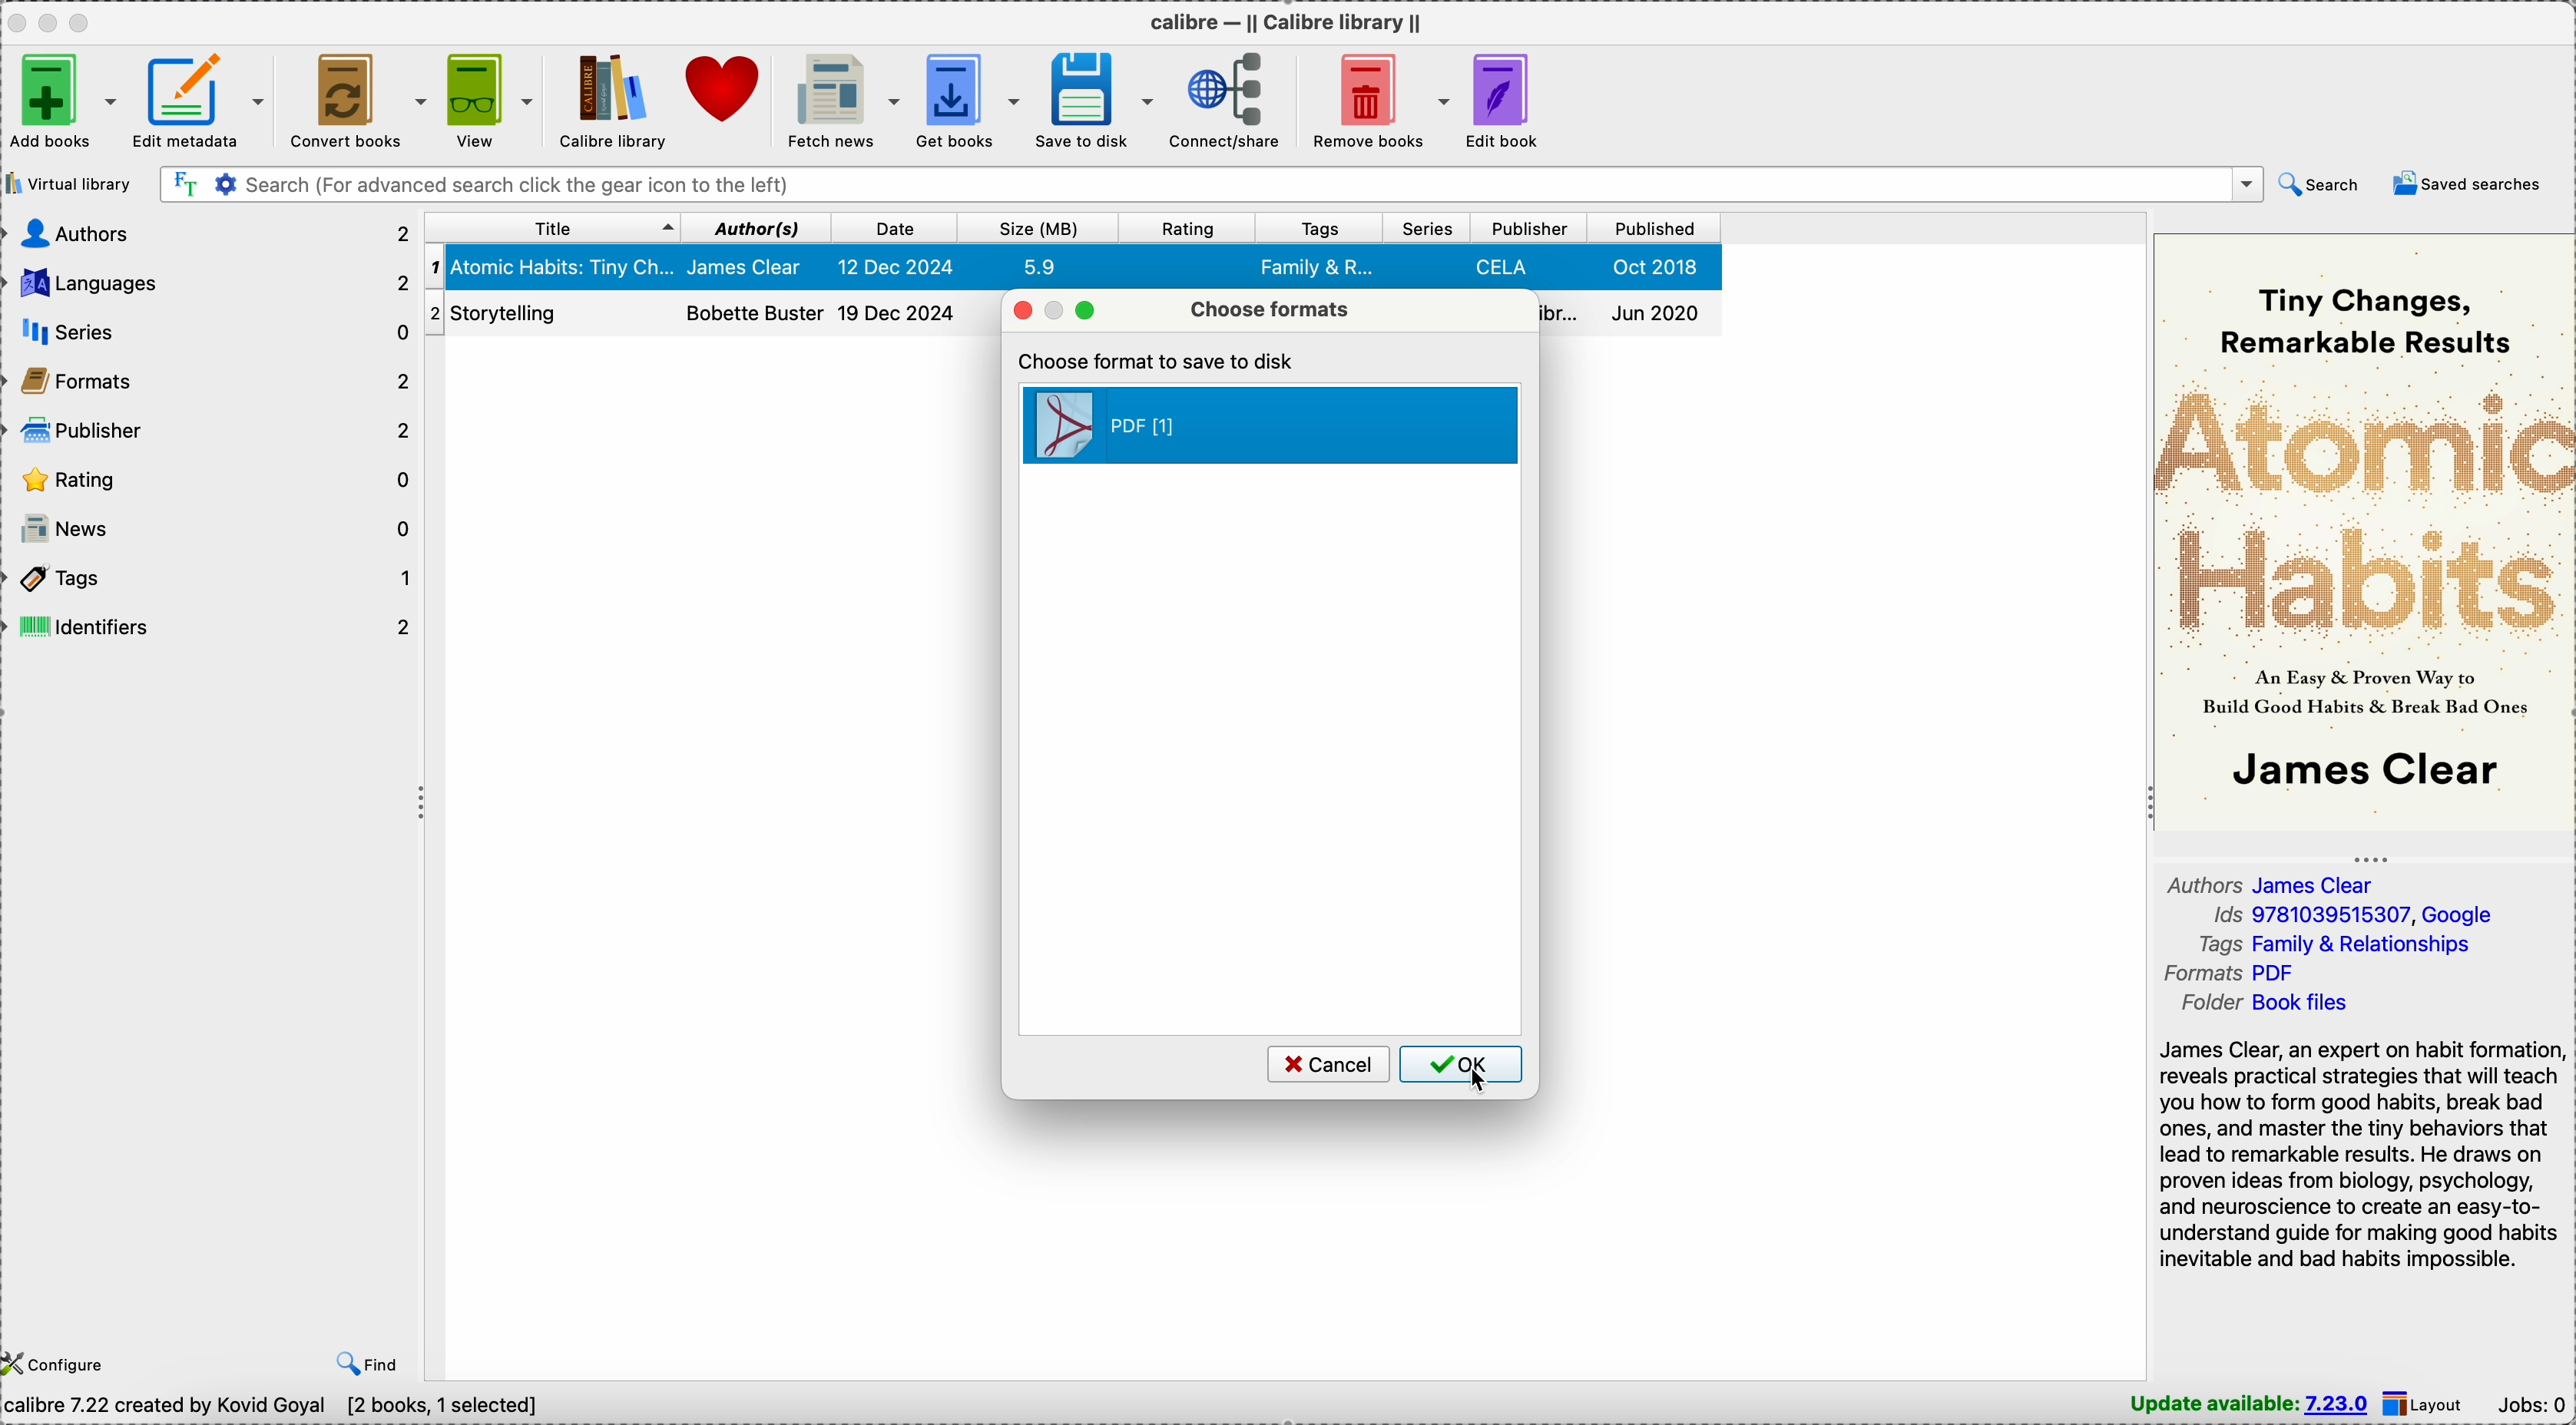 Image resolution: width=2576 pixels, height=1425 pixels. I want to click on Ids 9781039515307, Google, so click(2354, 915).